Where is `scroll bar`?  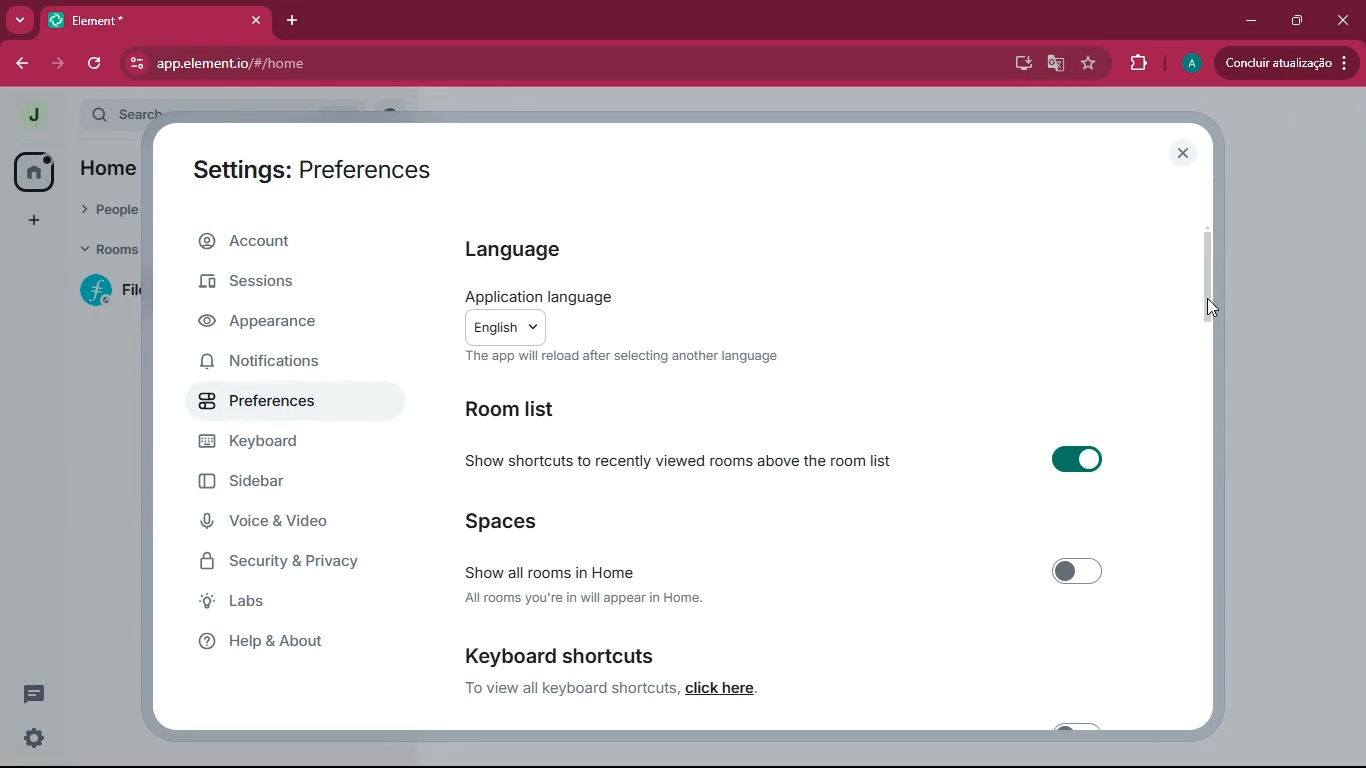
scroll bar is located at coordinates (1208, 276).